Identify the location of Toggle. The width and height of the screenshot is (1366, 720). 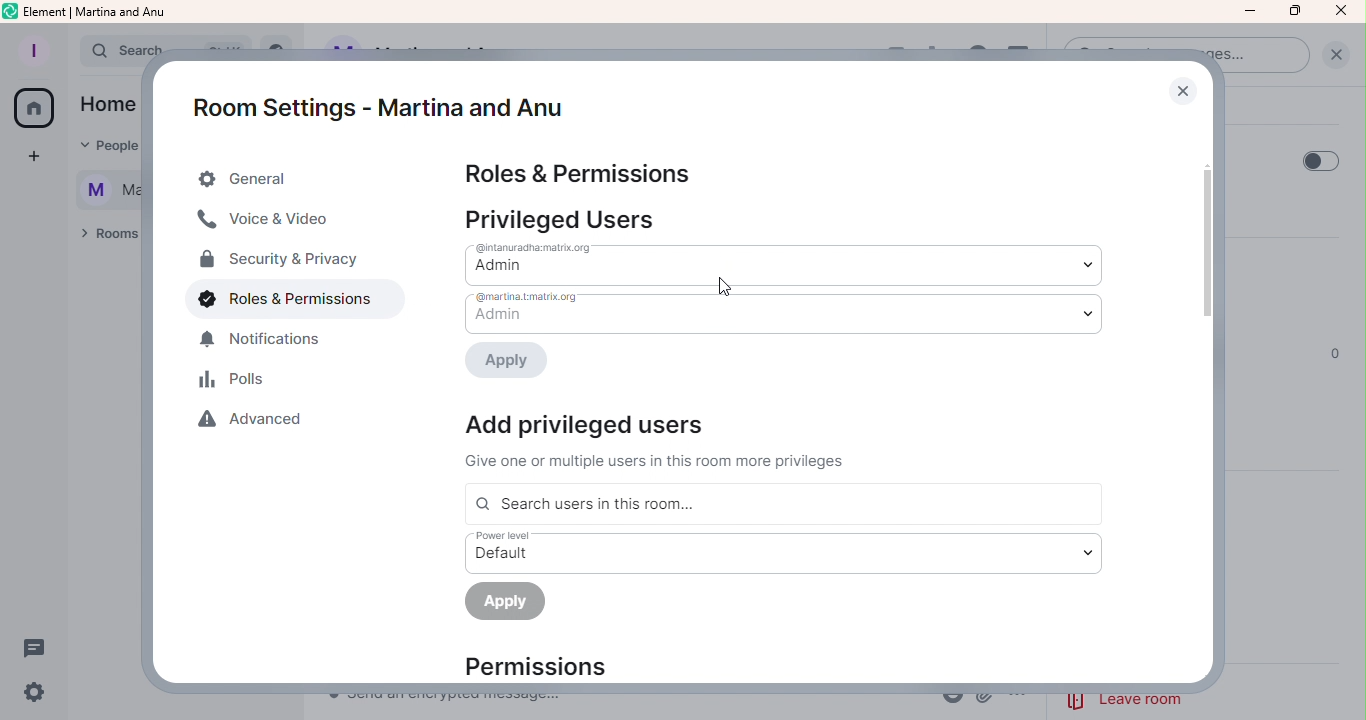
(1320, 159).